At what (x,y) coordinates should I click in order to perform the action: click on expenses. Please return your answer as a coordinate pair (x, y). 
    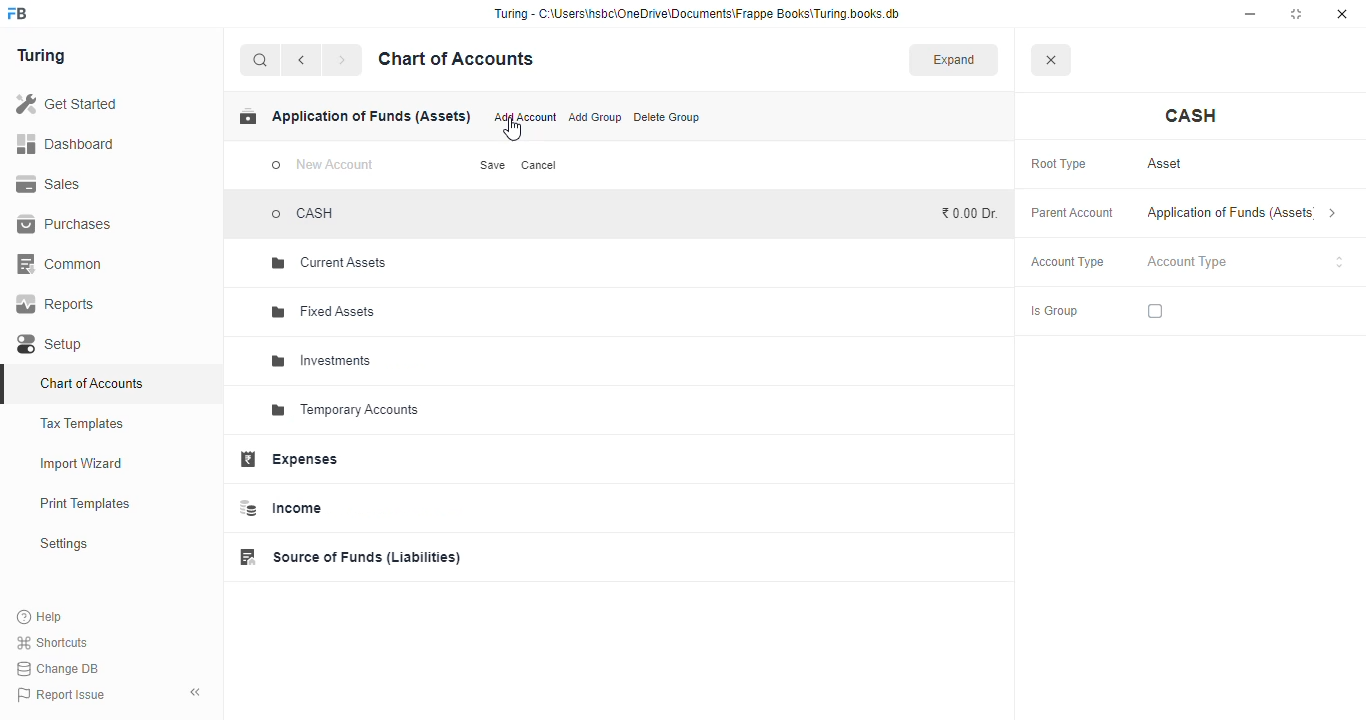
    Looking at the image, I should click on (288, 459).